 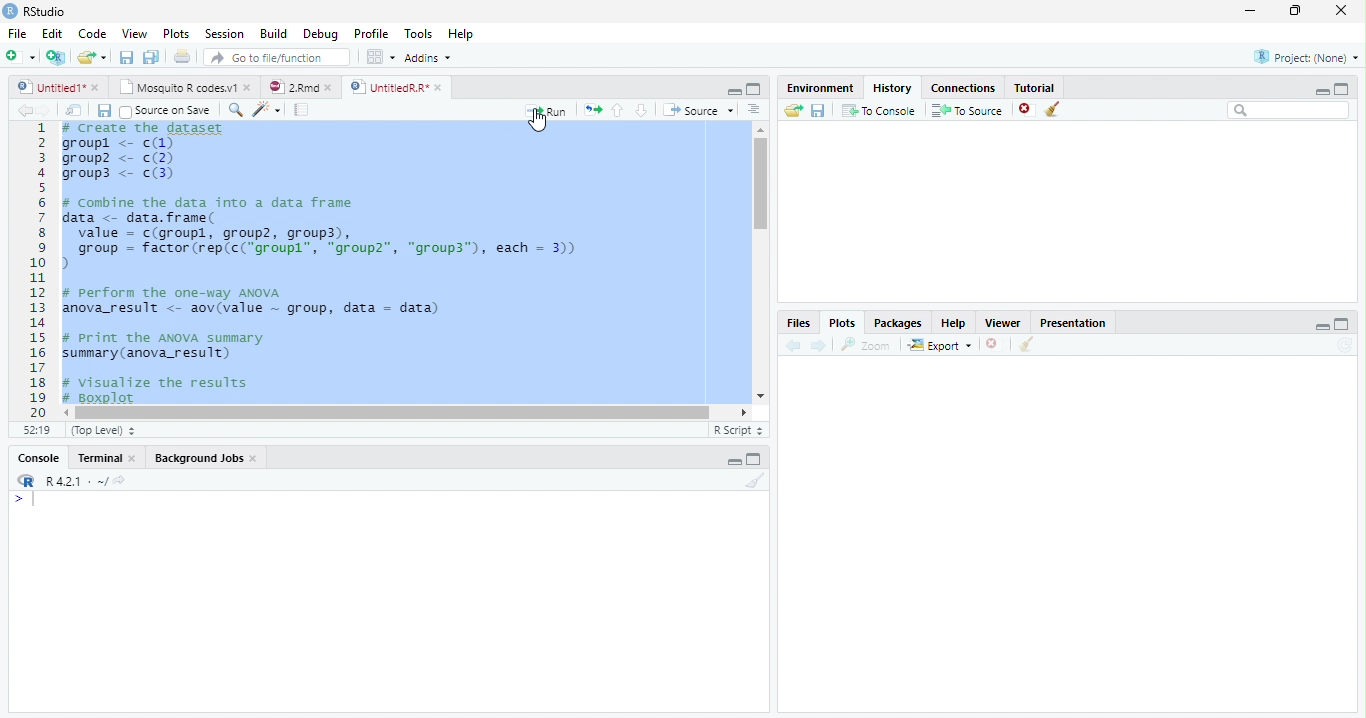 I want to click on Connections, so click(x=965, y=86).